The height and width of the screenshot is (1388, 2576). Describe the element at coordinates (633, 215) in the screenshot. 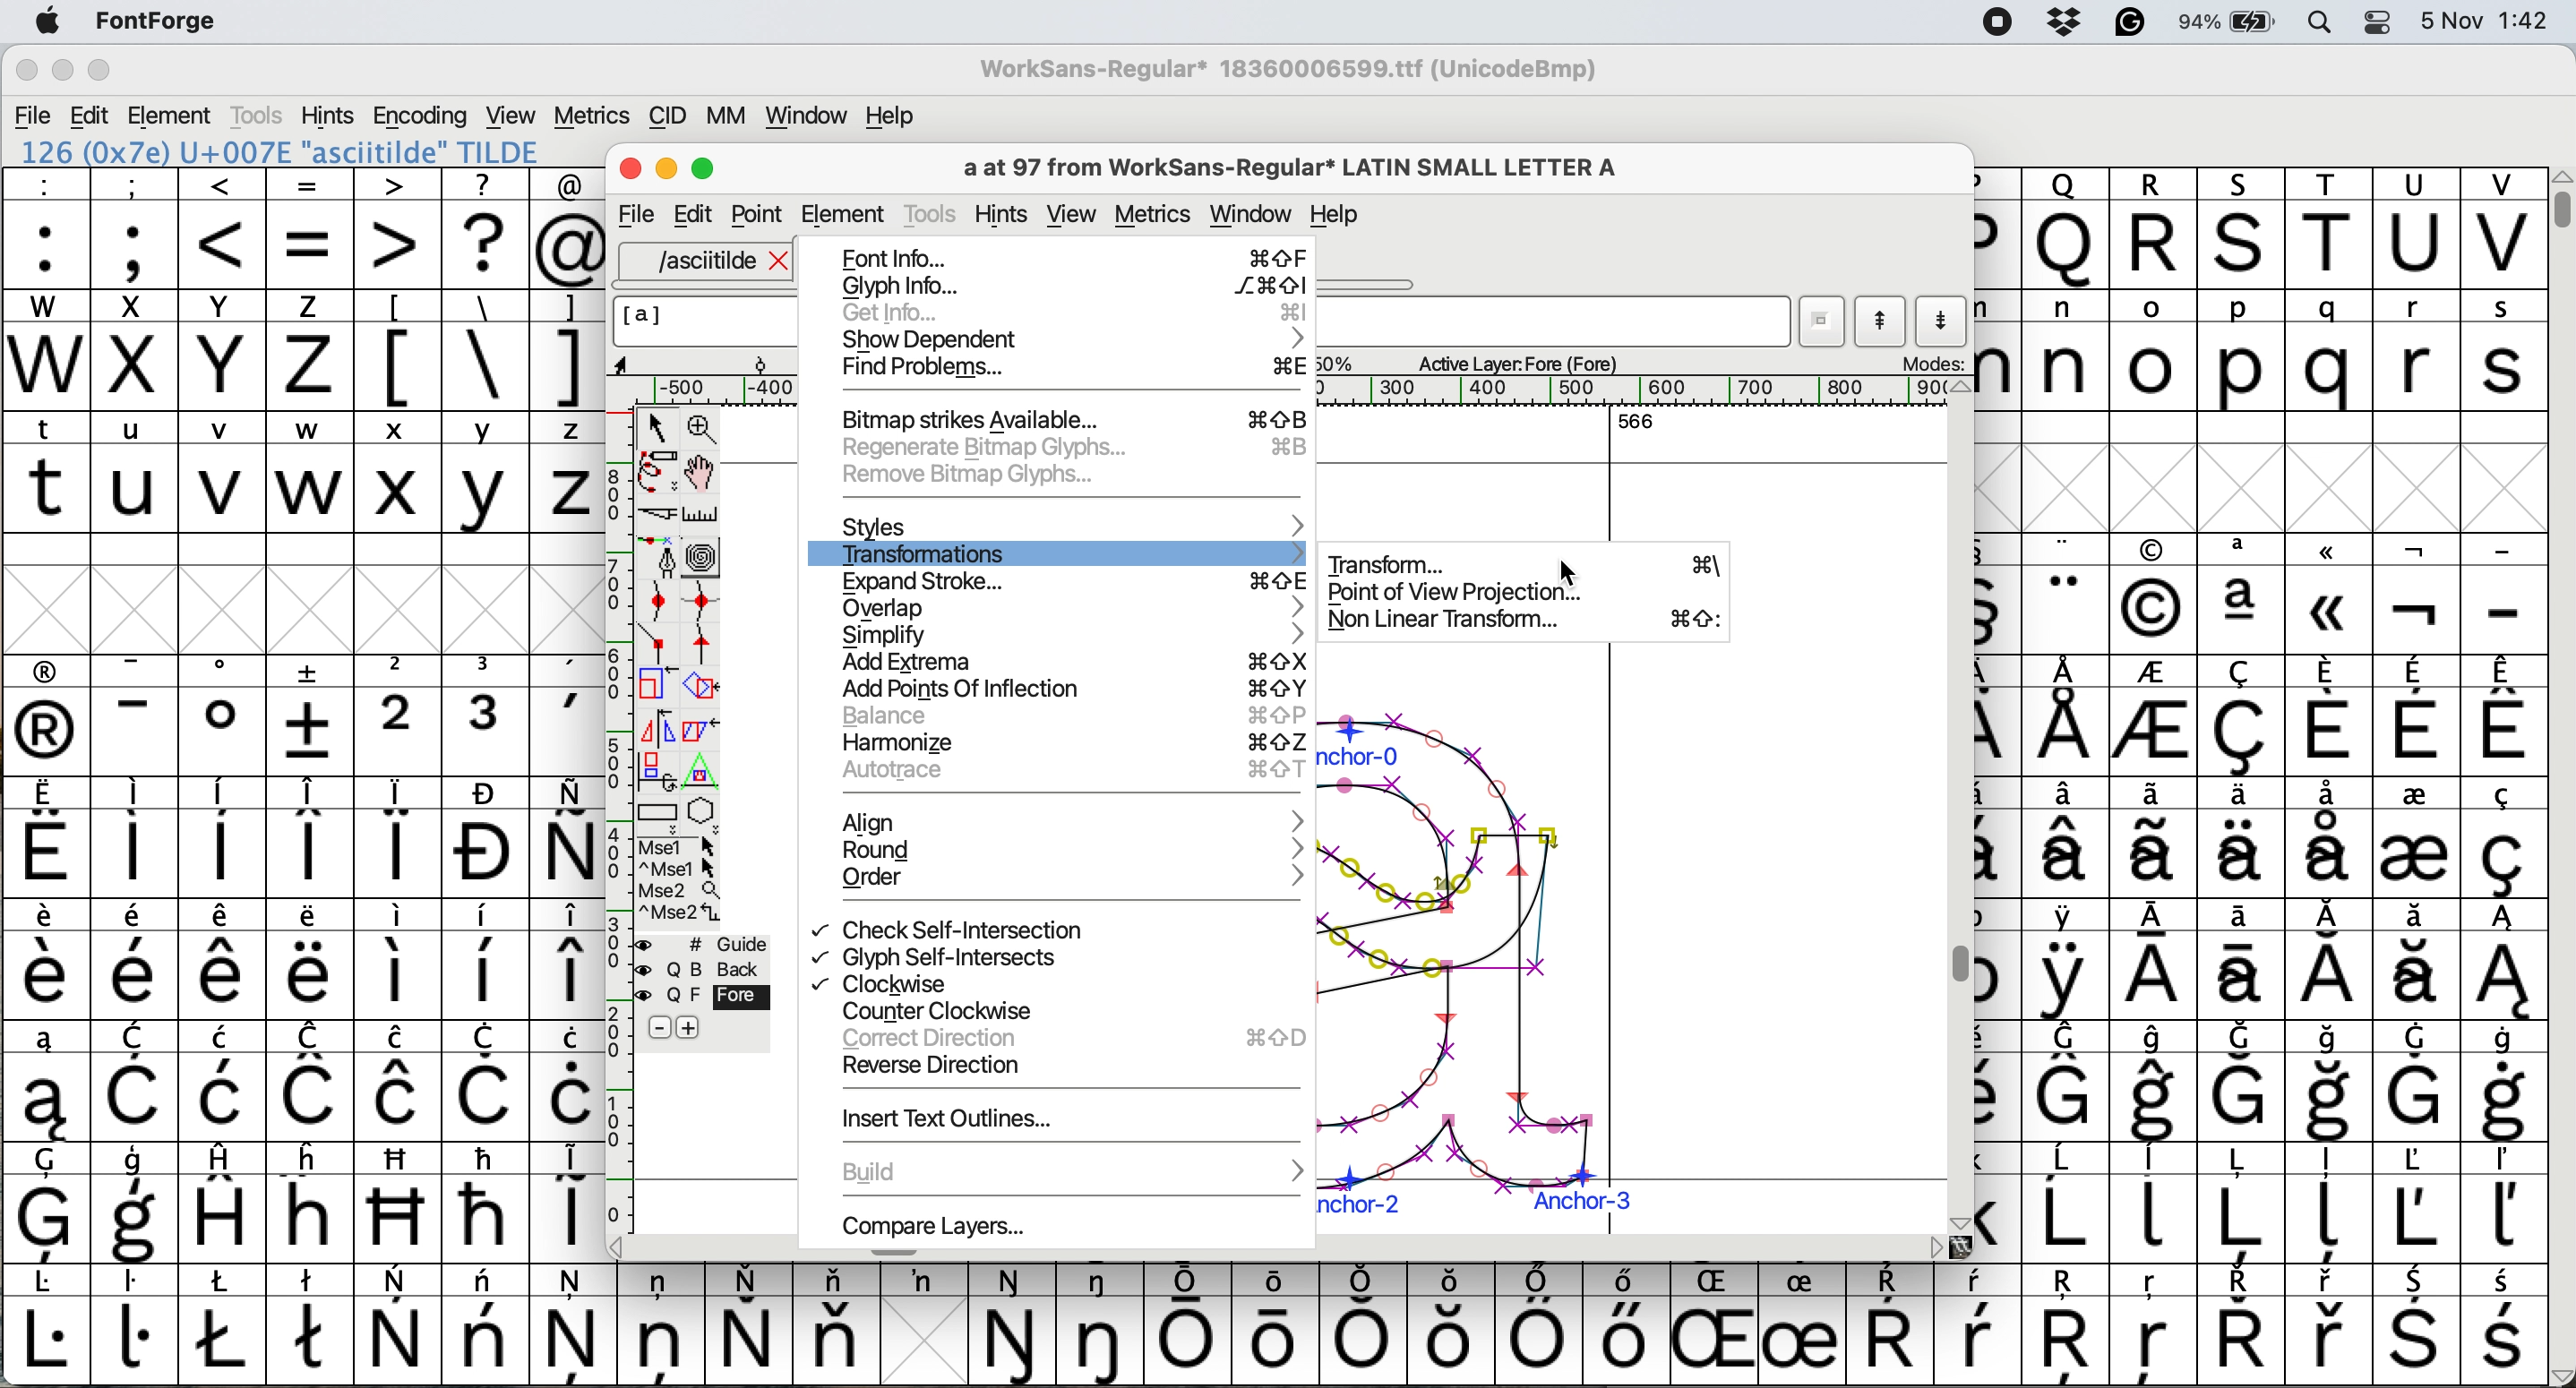

I see `file` at that location.